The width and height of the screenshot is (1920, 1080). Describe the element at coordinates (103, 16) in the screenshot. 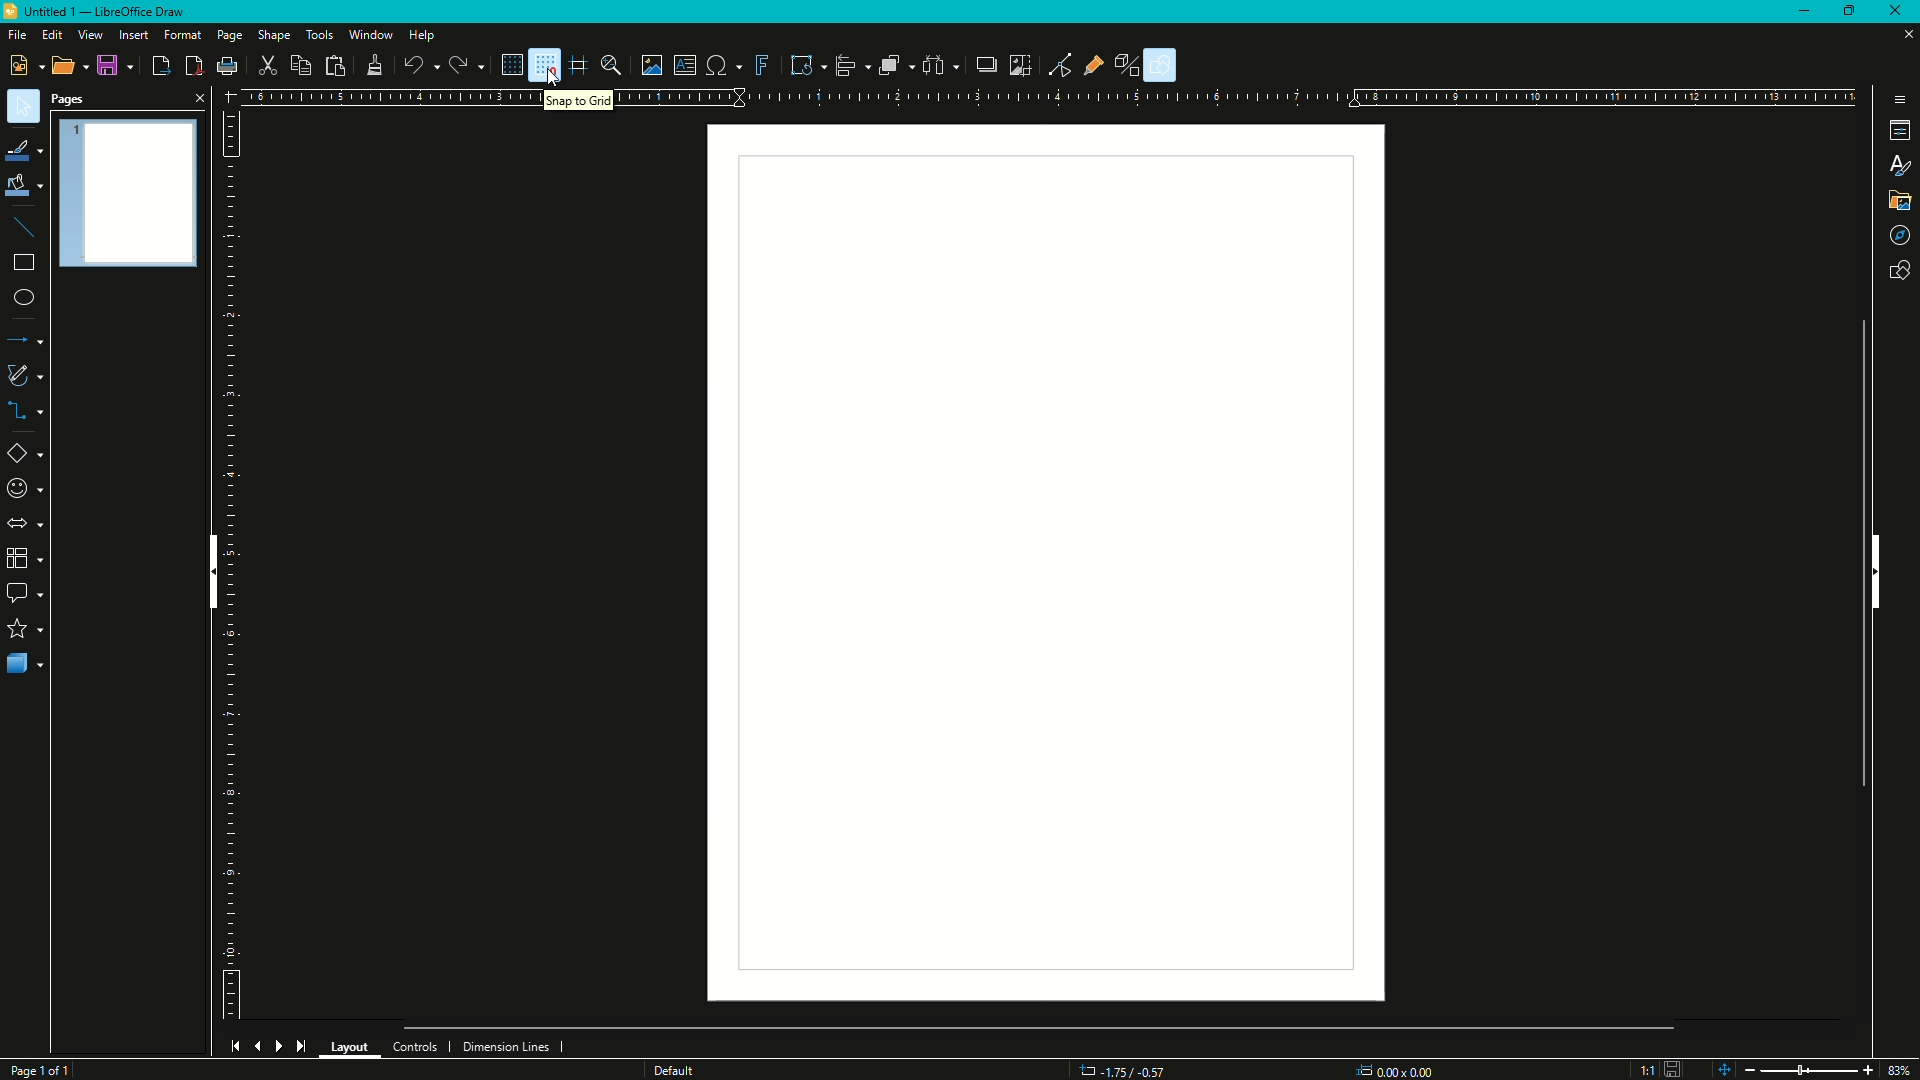

I see `Untitled 1` at that location.